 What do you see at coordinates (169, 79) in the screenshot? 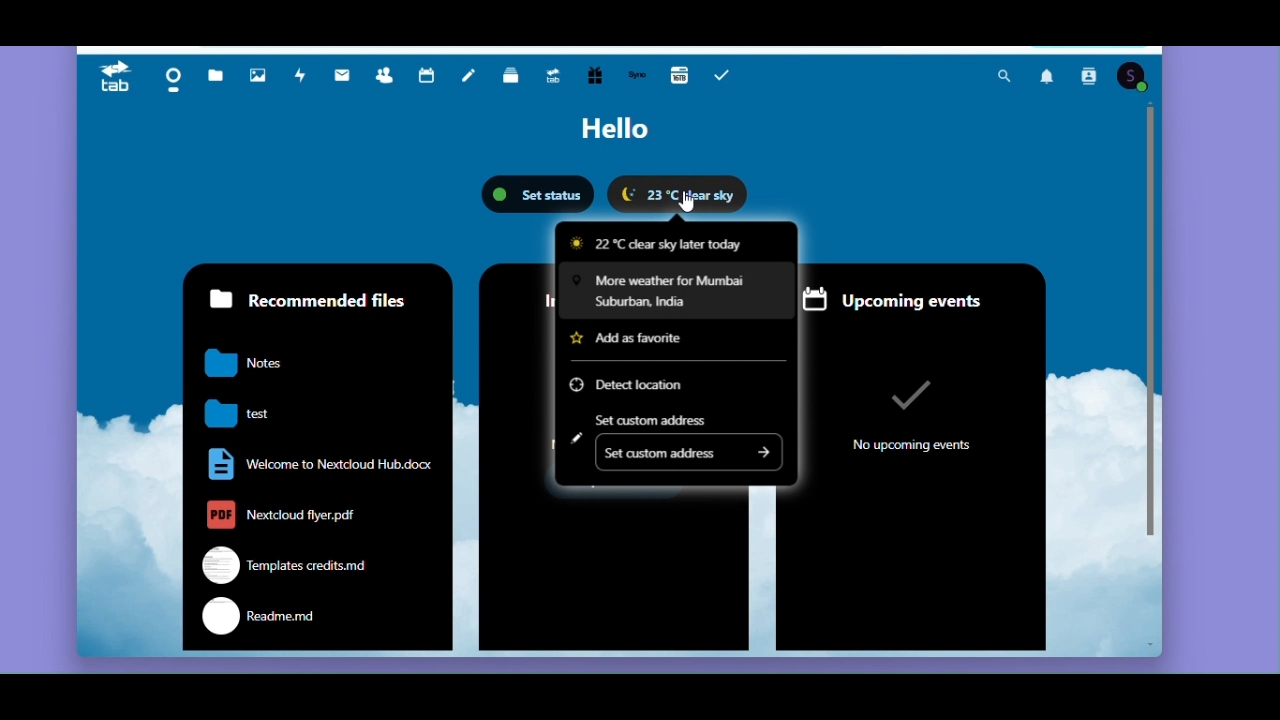
I see `Dashboard` at bounding box center [169, 79].